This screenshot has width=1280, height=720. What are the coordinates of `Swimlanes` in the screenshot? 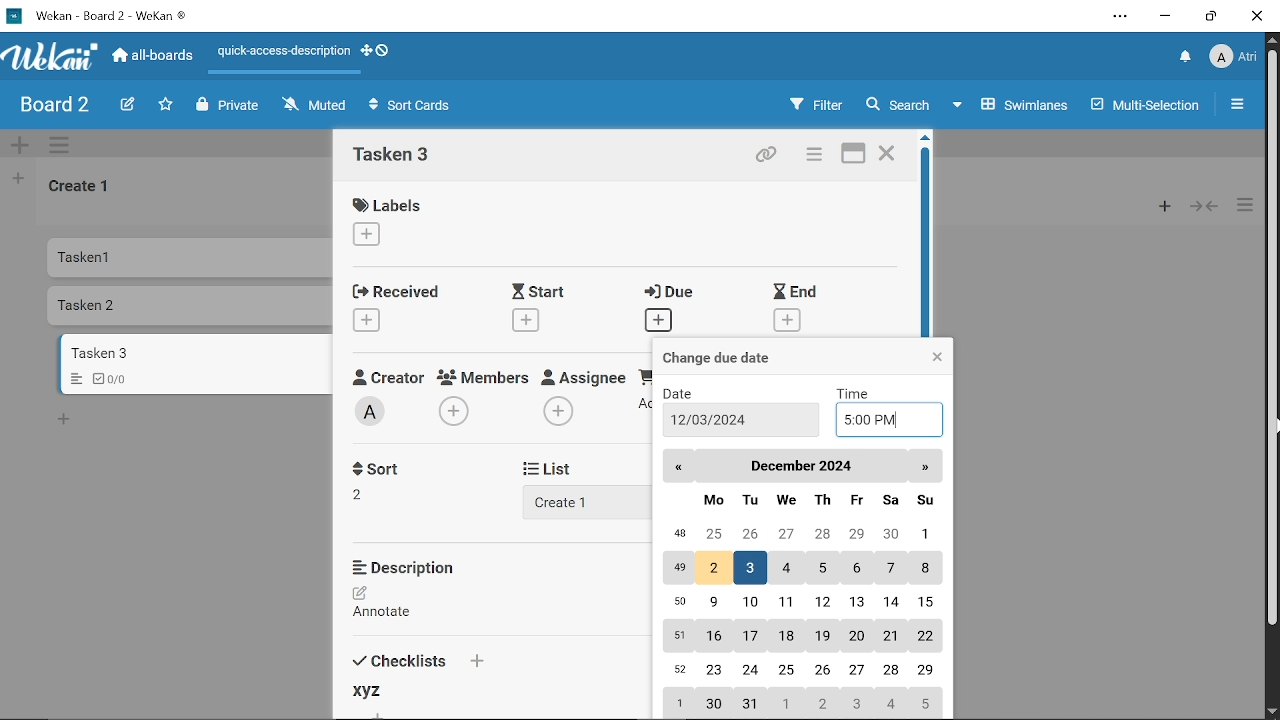 It's located at (1016, 103).